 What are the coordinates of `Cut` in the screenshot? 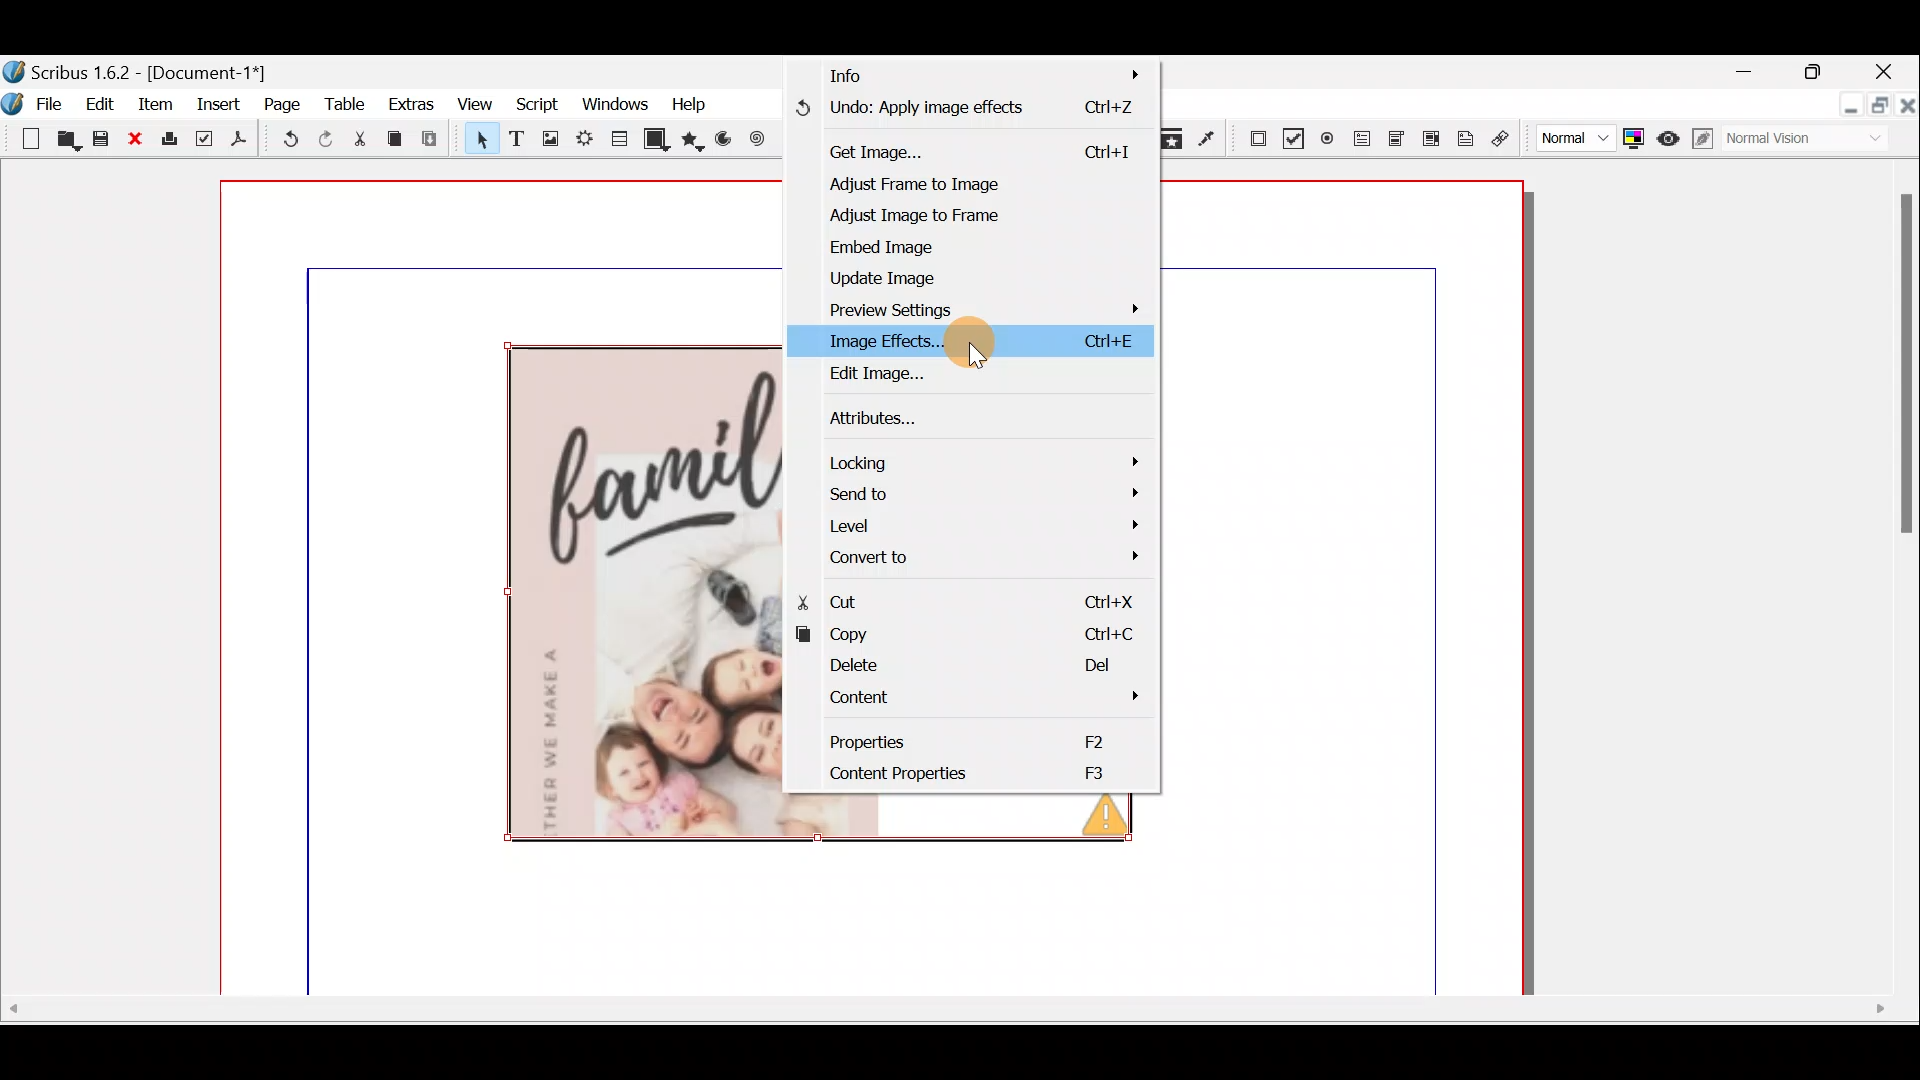 It's located at (361, 140).